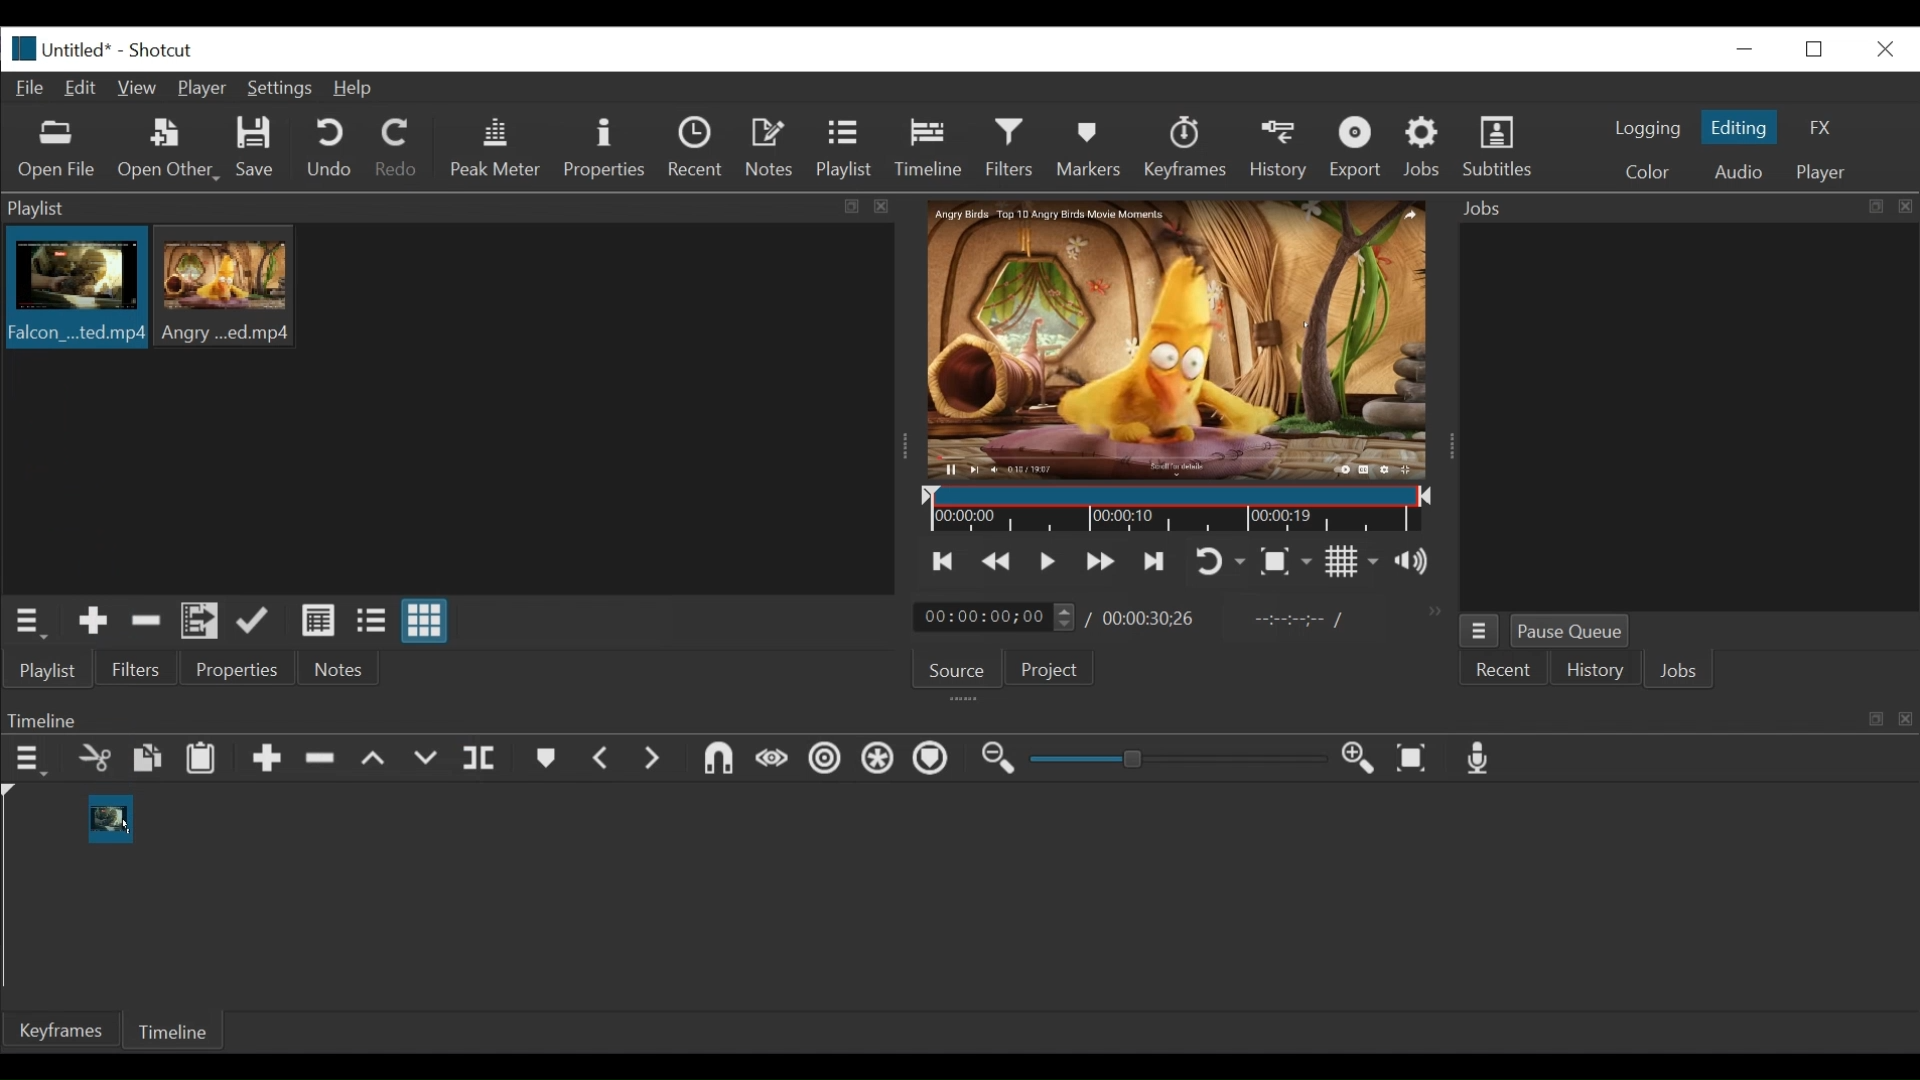 This screenshot has width=1920, height=1080. I want to click on copy, so click(149, 761).